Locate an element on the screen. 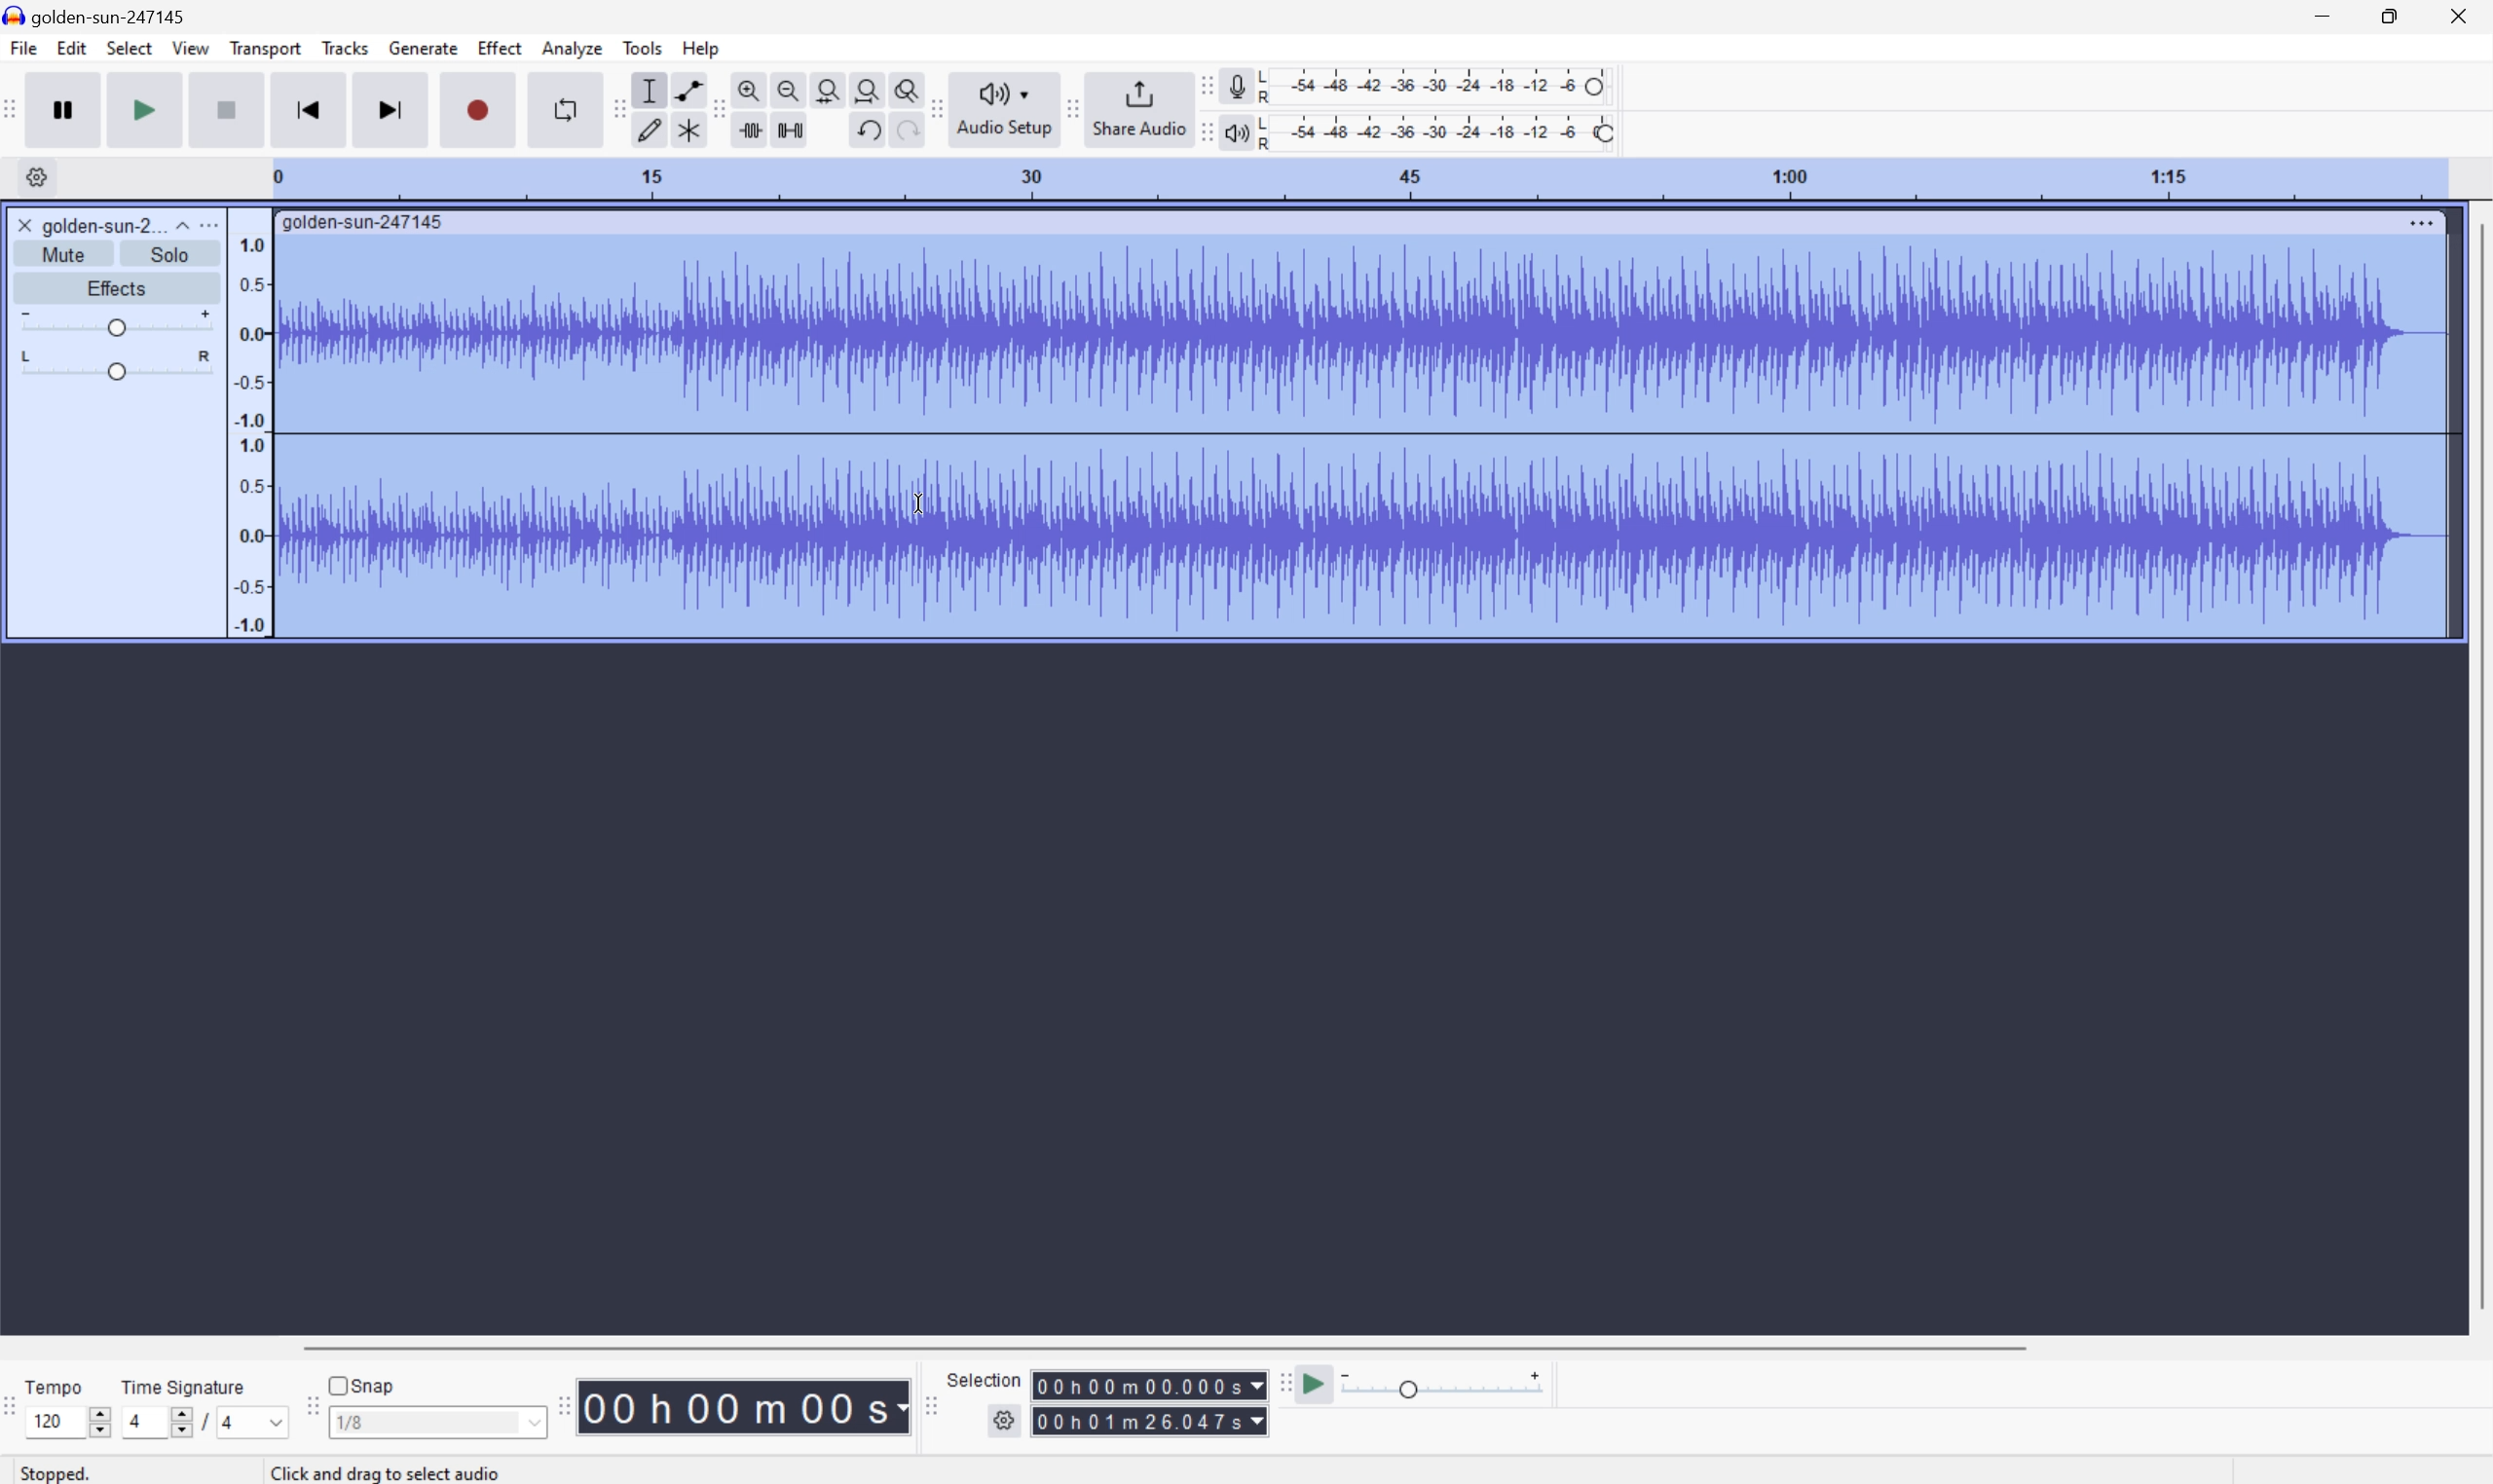  Audio Setup is located at coordinates (1004, 110).